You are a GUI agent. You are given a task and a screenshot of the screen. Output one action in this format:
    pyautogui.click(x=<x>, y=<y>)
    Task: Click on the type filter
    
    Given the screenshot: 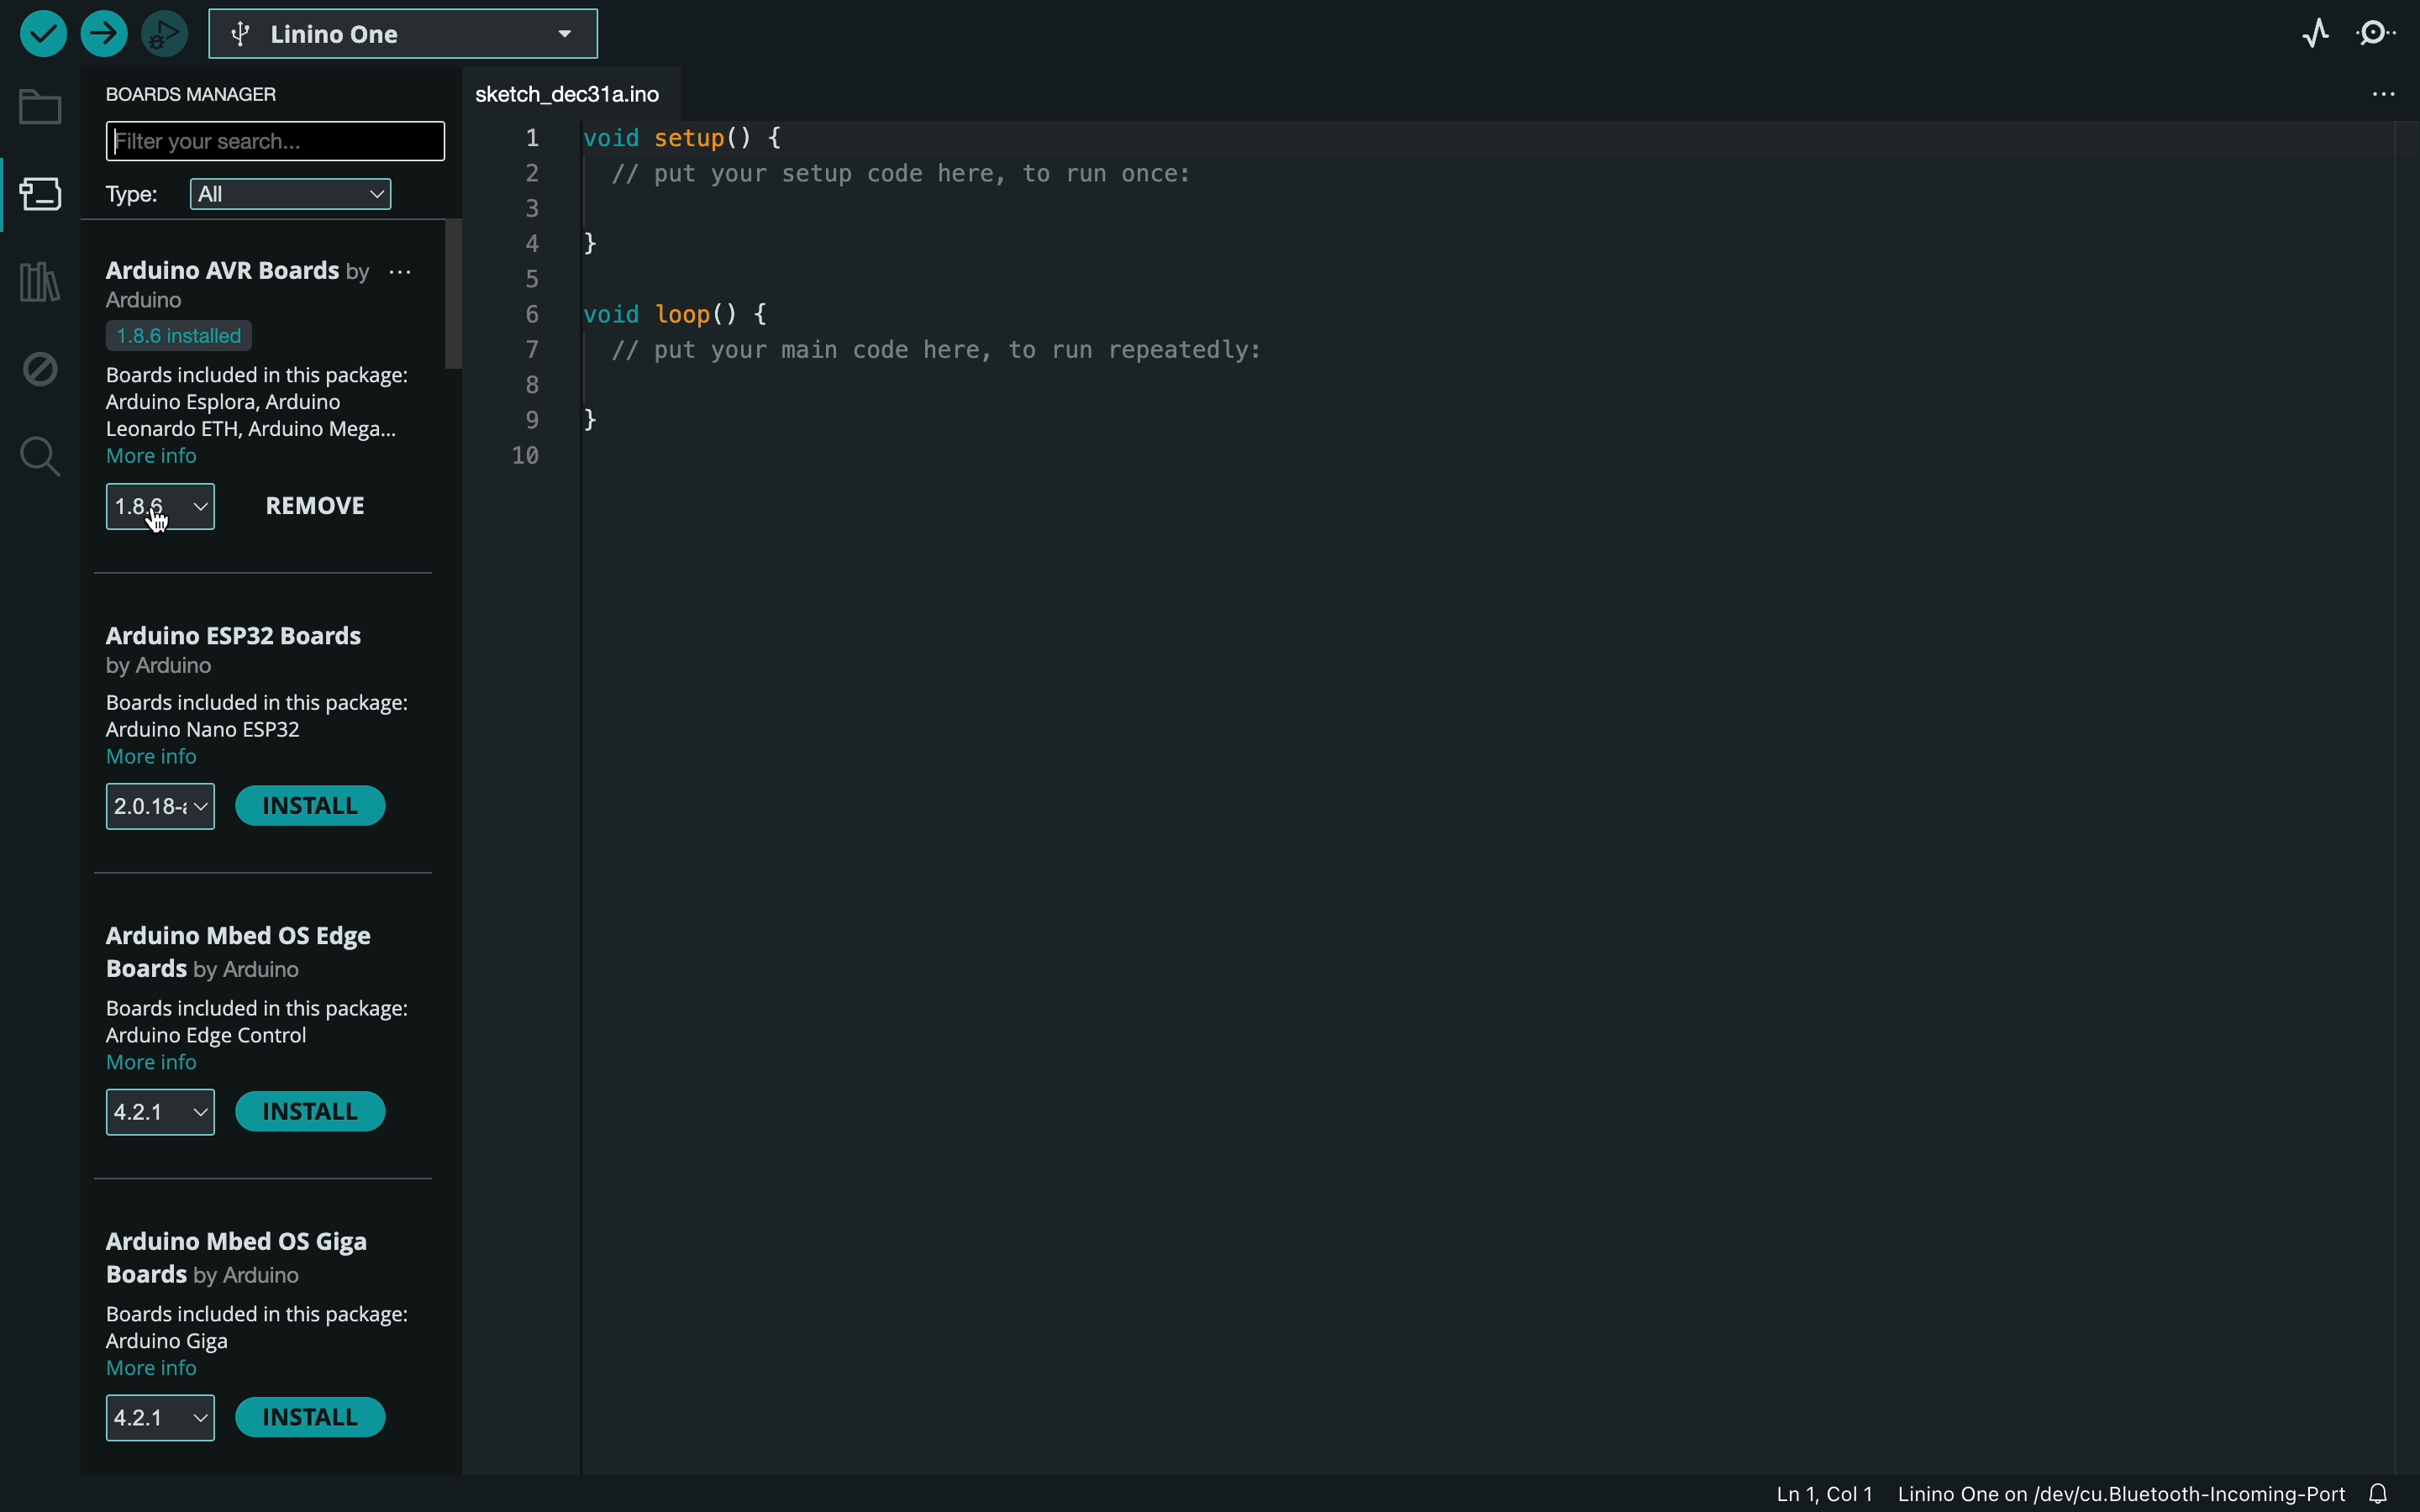 What is the action you would take?
    pyautogui.click(x=267, y=192)
    